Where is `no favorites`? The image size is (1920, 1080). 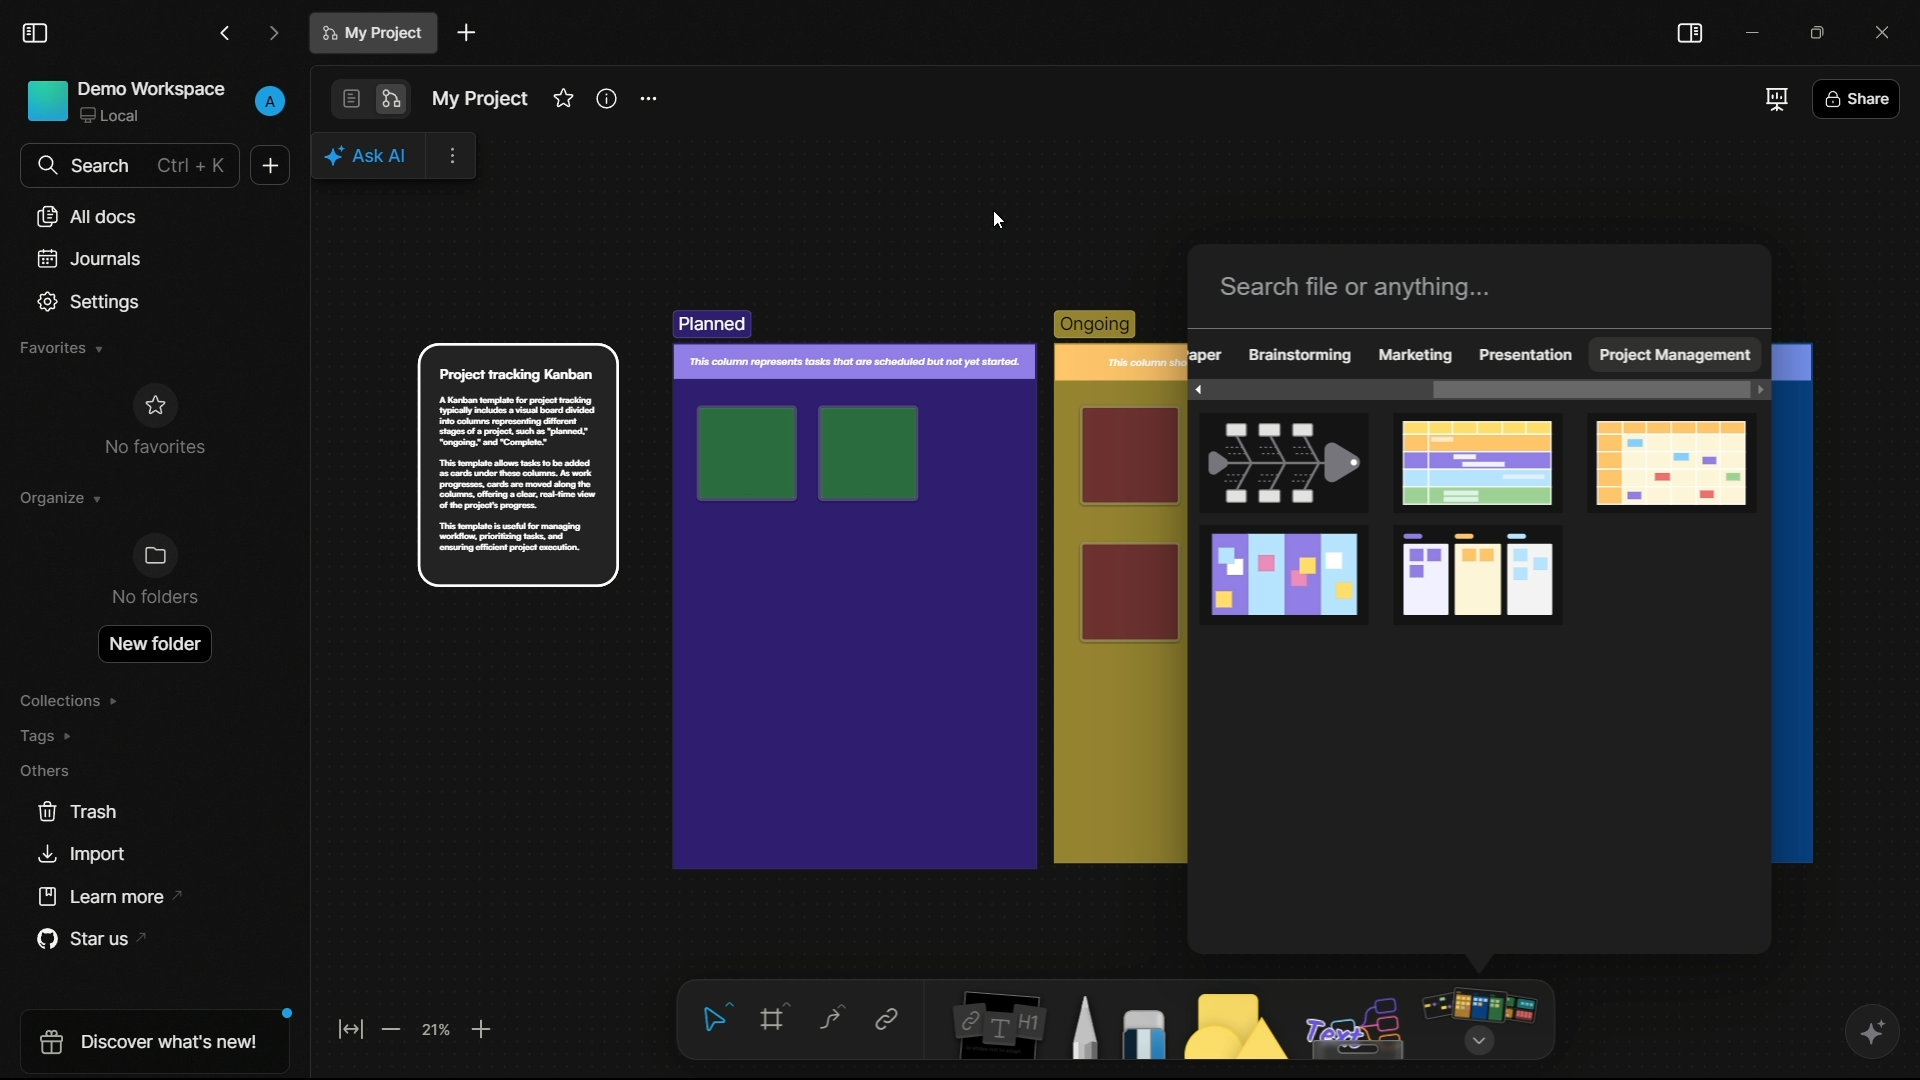 no favorites is located at coordinates (153, 419).